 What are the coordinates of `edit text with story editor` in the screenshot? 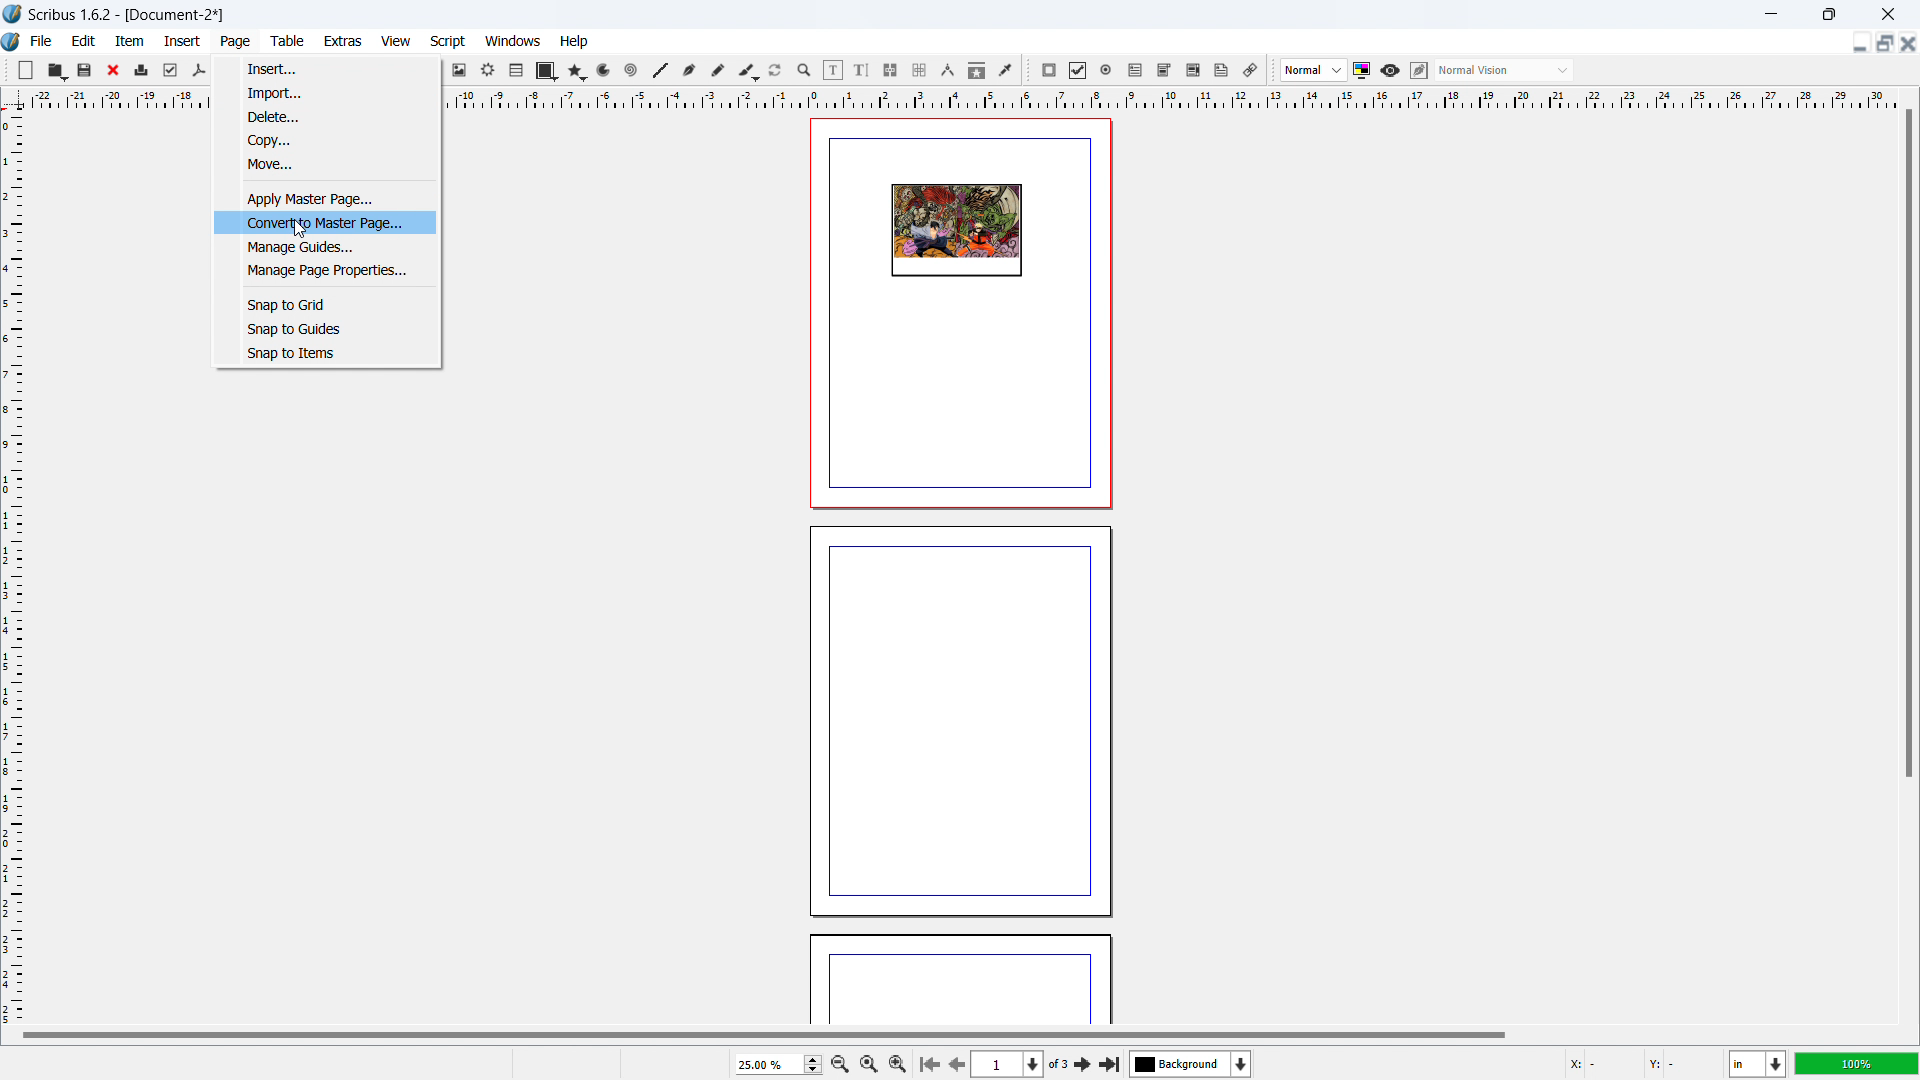 It's located at (861, 70).